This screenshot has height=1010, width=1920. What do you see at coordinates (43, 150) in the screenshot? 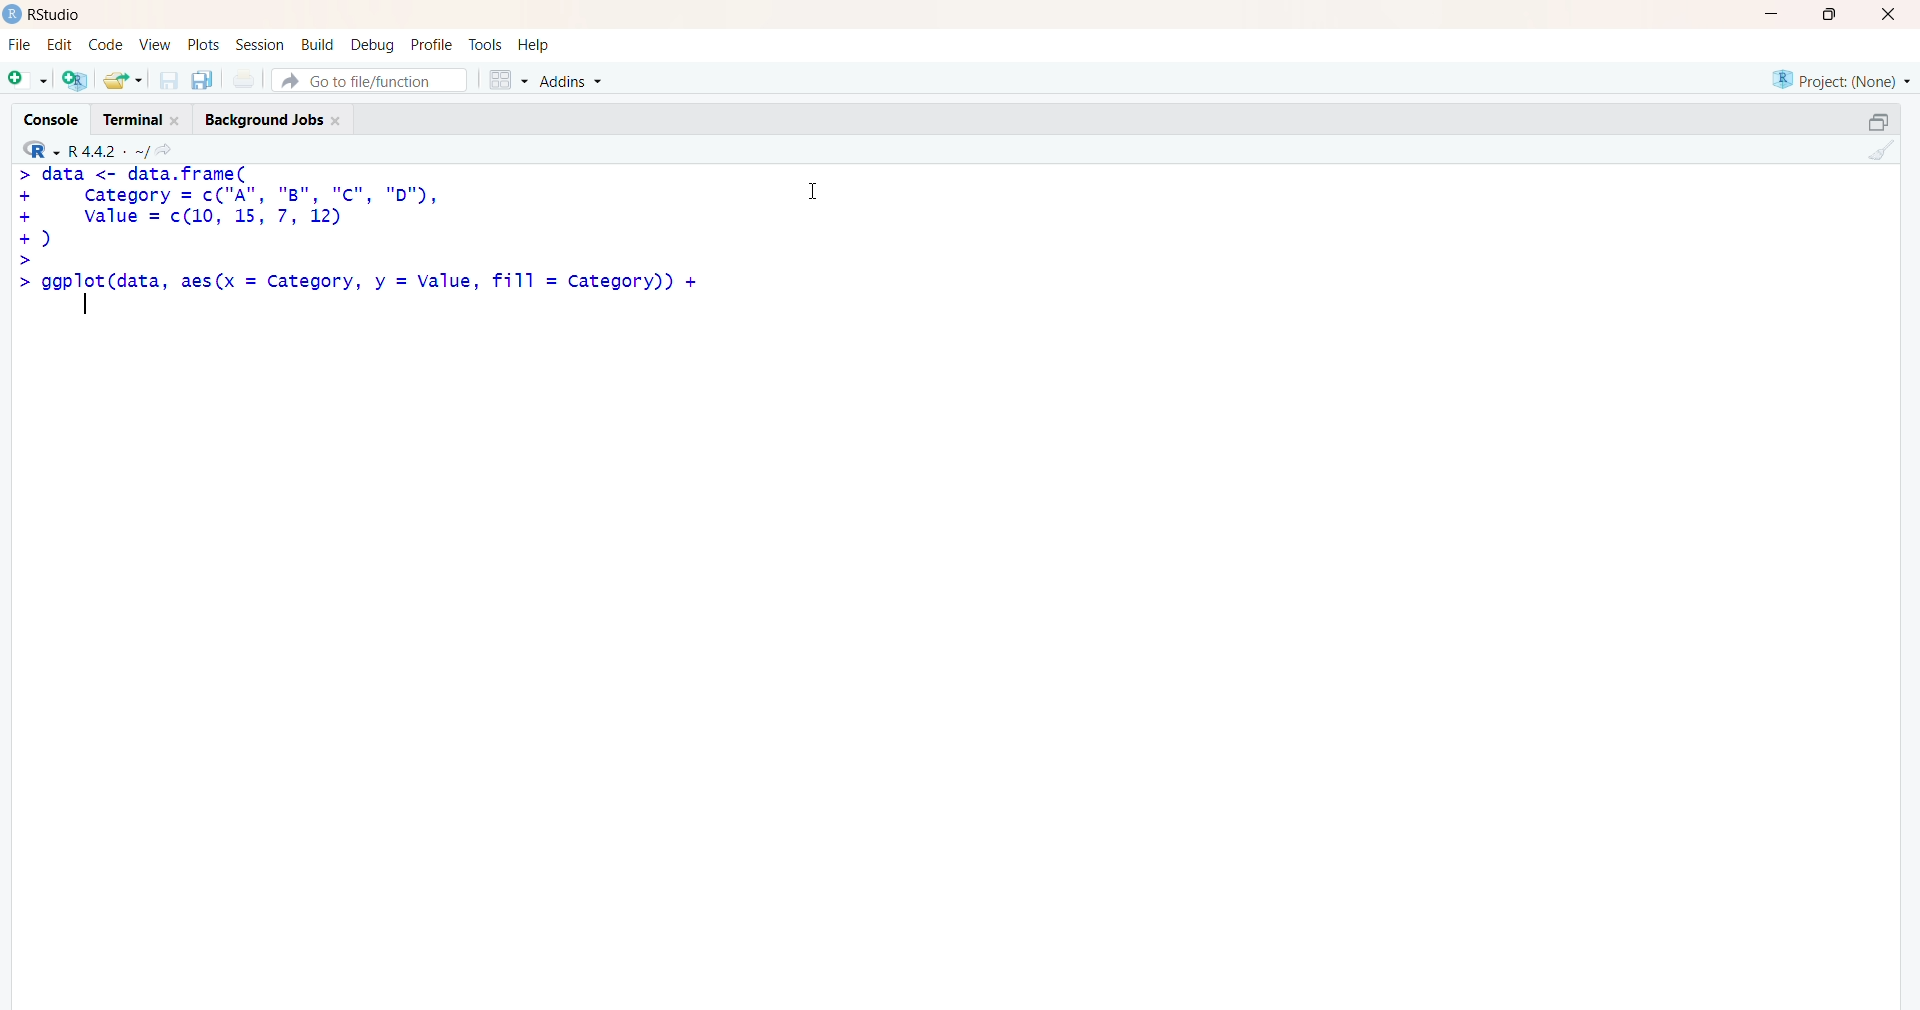
I see `R language` at bounding box center [43, 150].